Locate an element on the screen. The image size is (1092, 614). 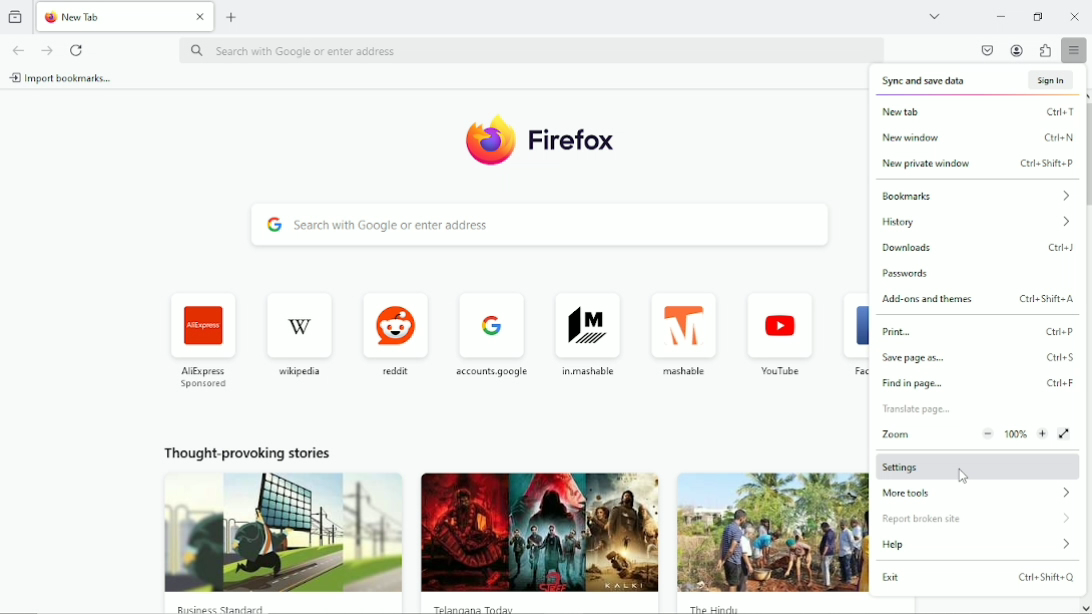
open applications menu is located at coordinates (1074, 51).